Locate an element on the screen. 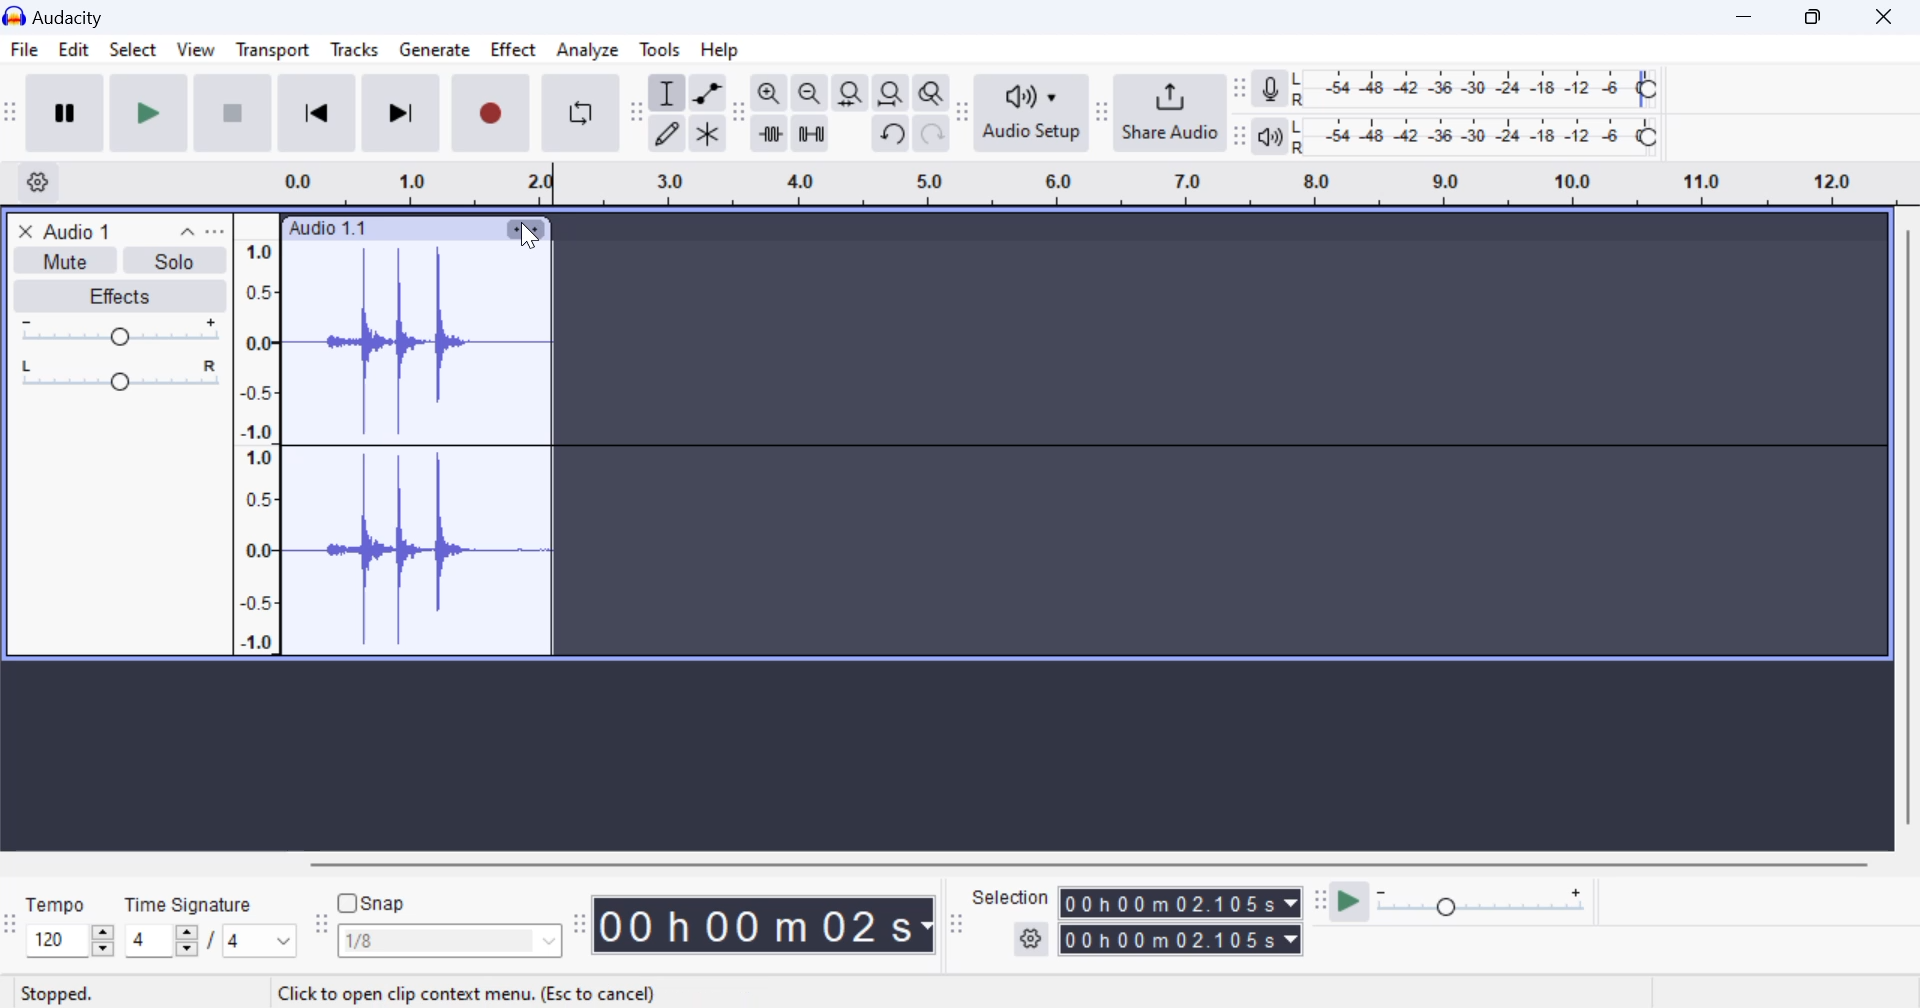  Transport is located at coordinates (272, 53).